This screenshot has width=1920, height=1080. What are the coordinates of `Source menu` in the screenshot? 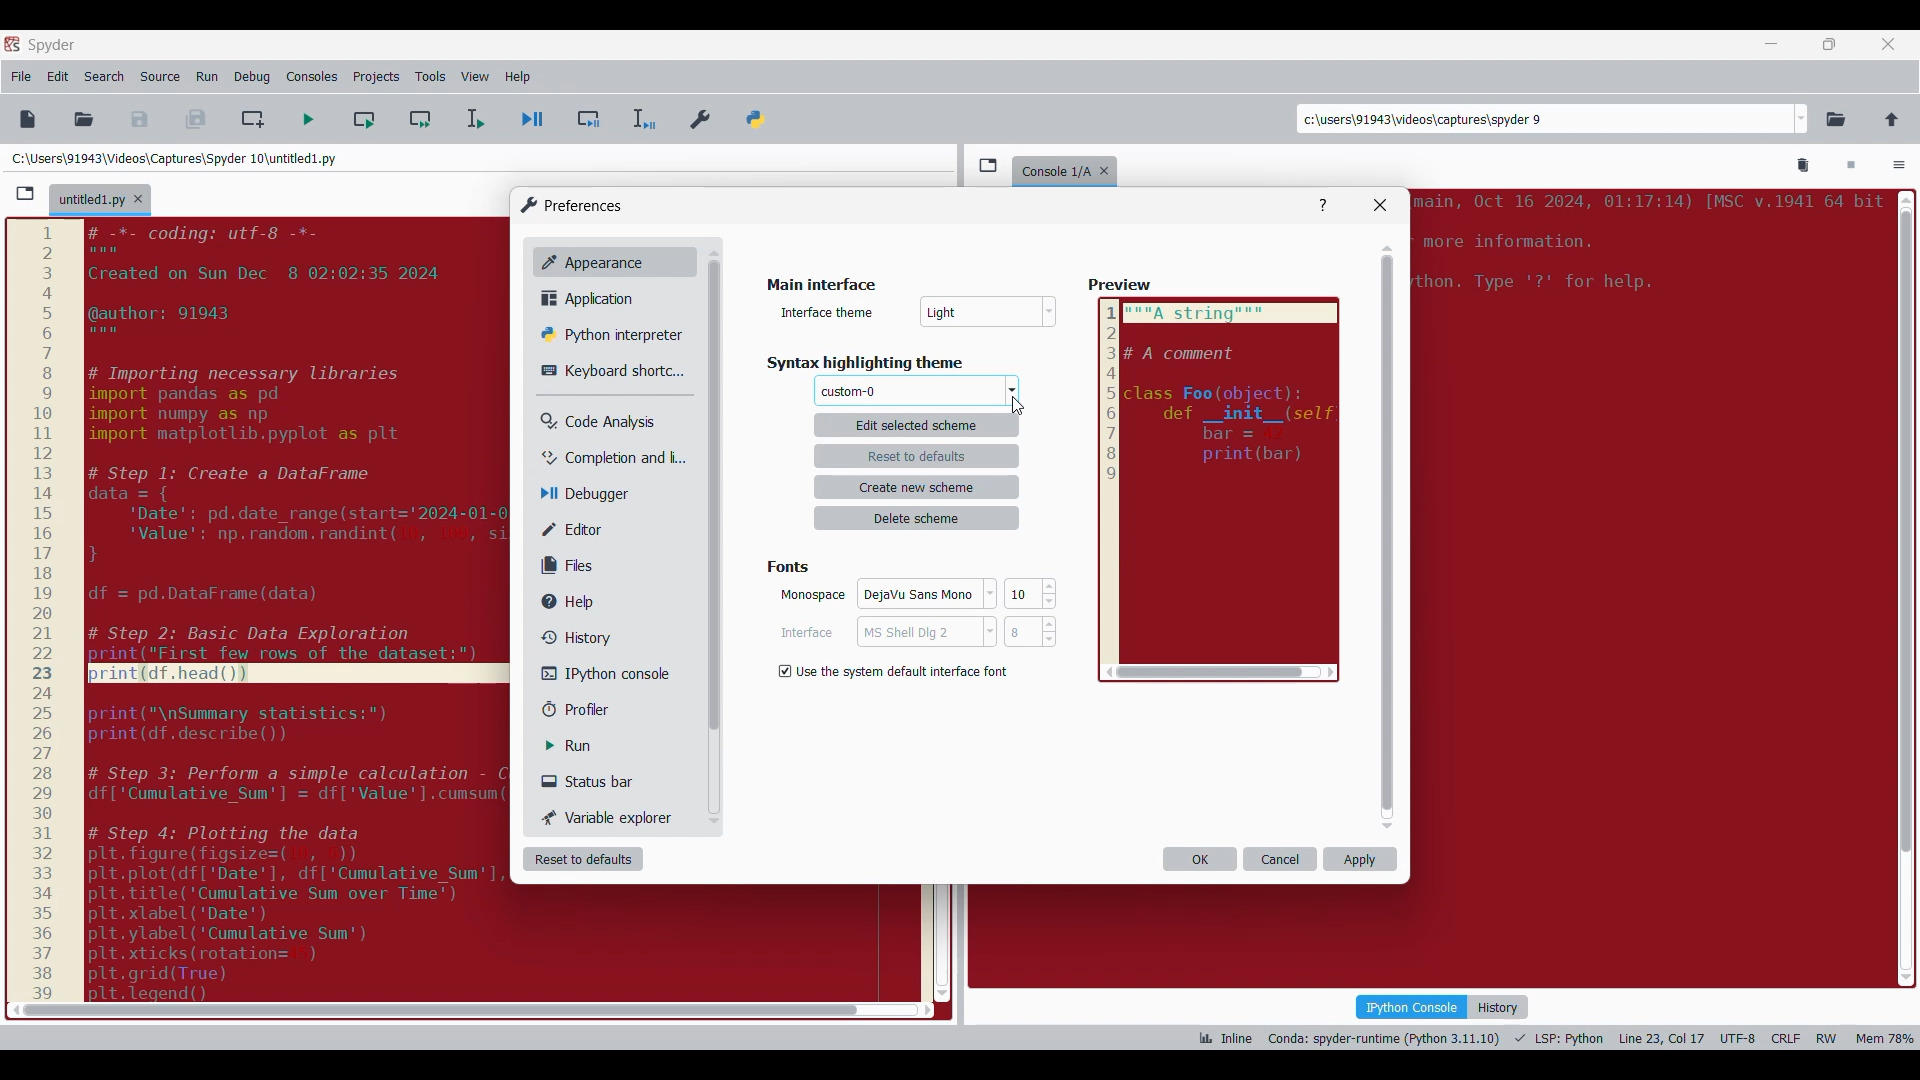 It's located at (159, 77).